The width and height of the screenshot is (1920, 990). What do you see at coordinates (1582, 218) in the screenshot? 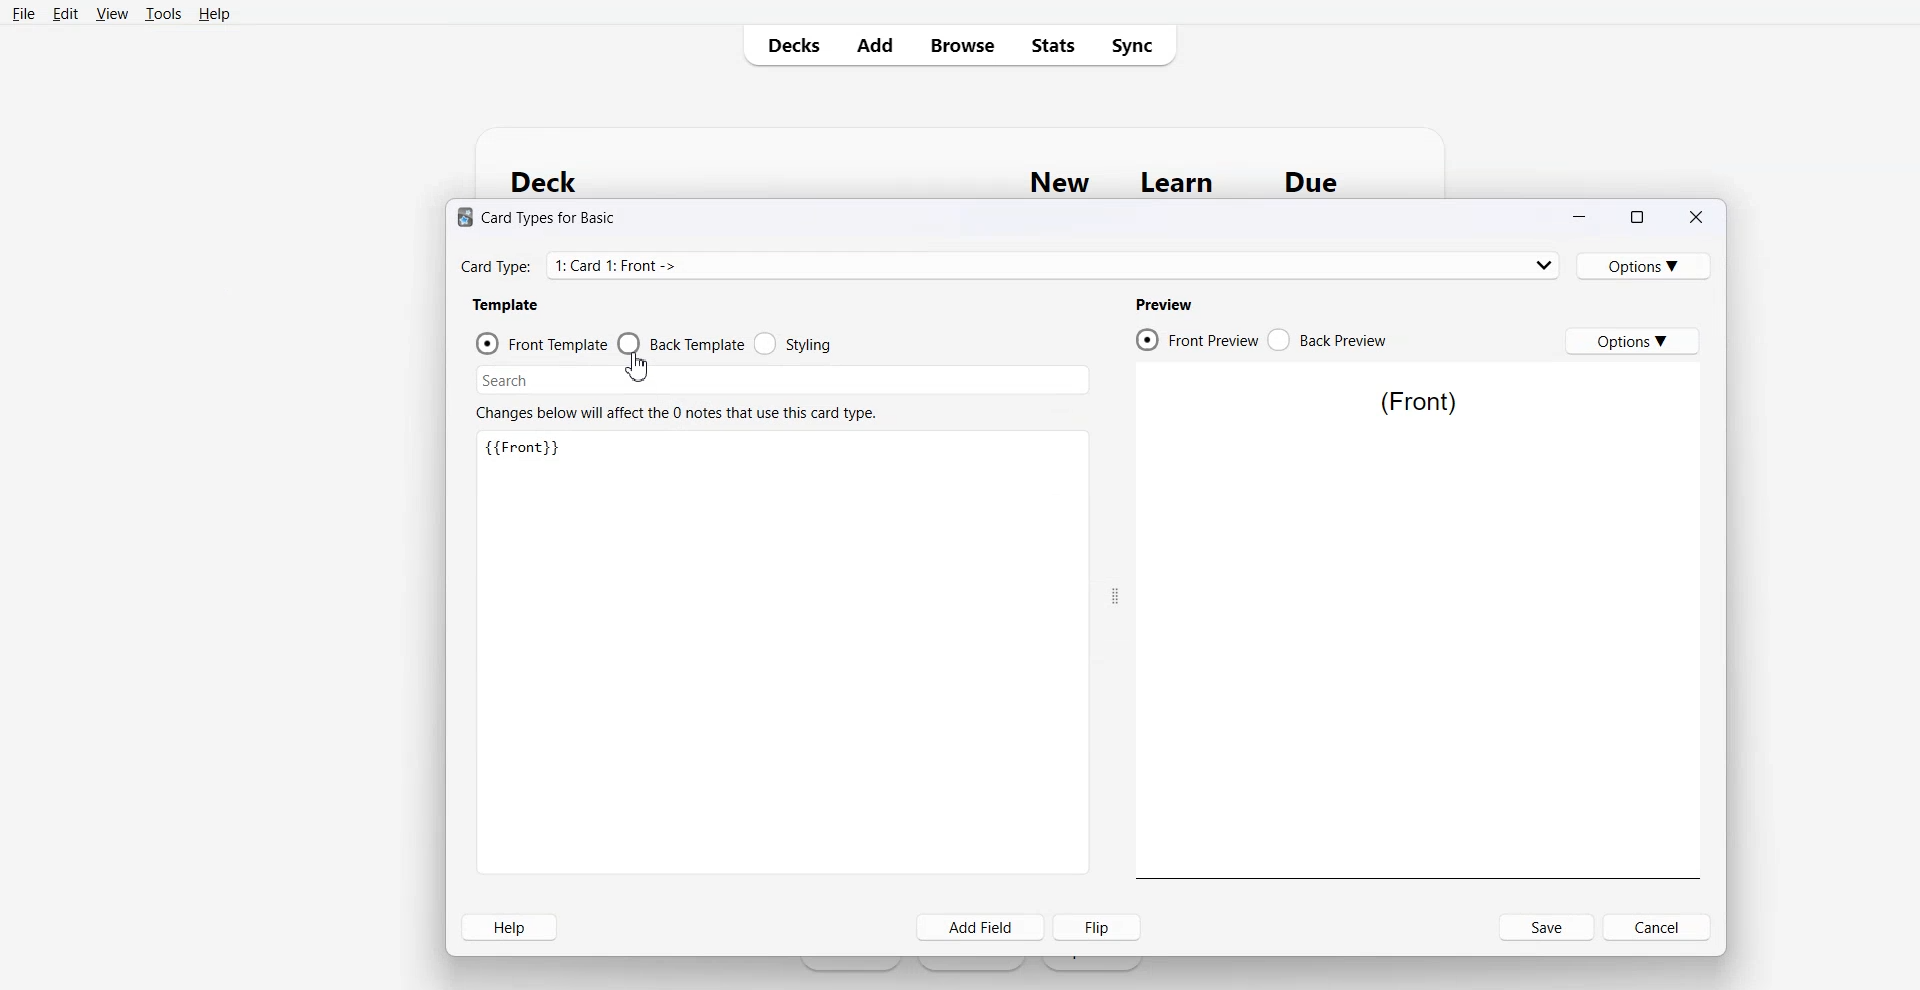
I see `Minimize` at bounding box center [1582, 218].